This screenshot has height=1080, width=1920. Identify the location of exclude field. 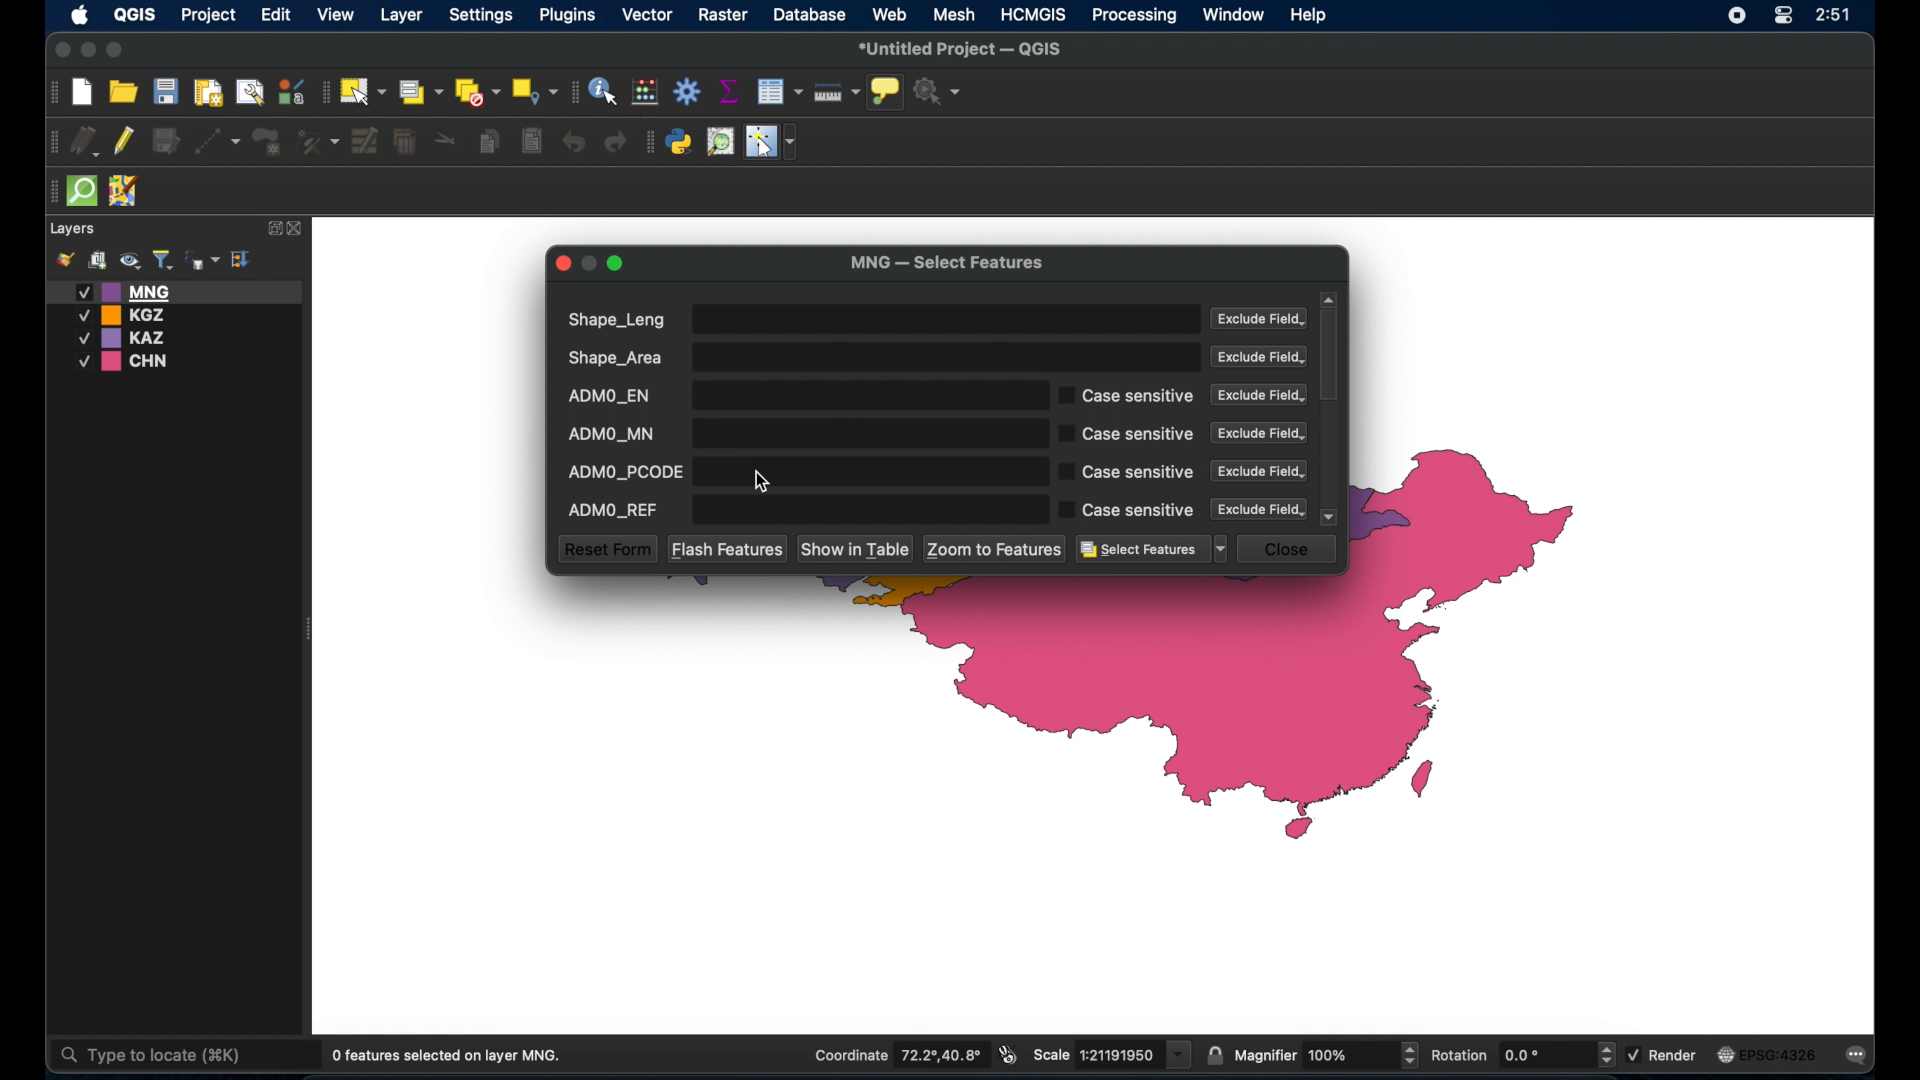
(1261, 320).